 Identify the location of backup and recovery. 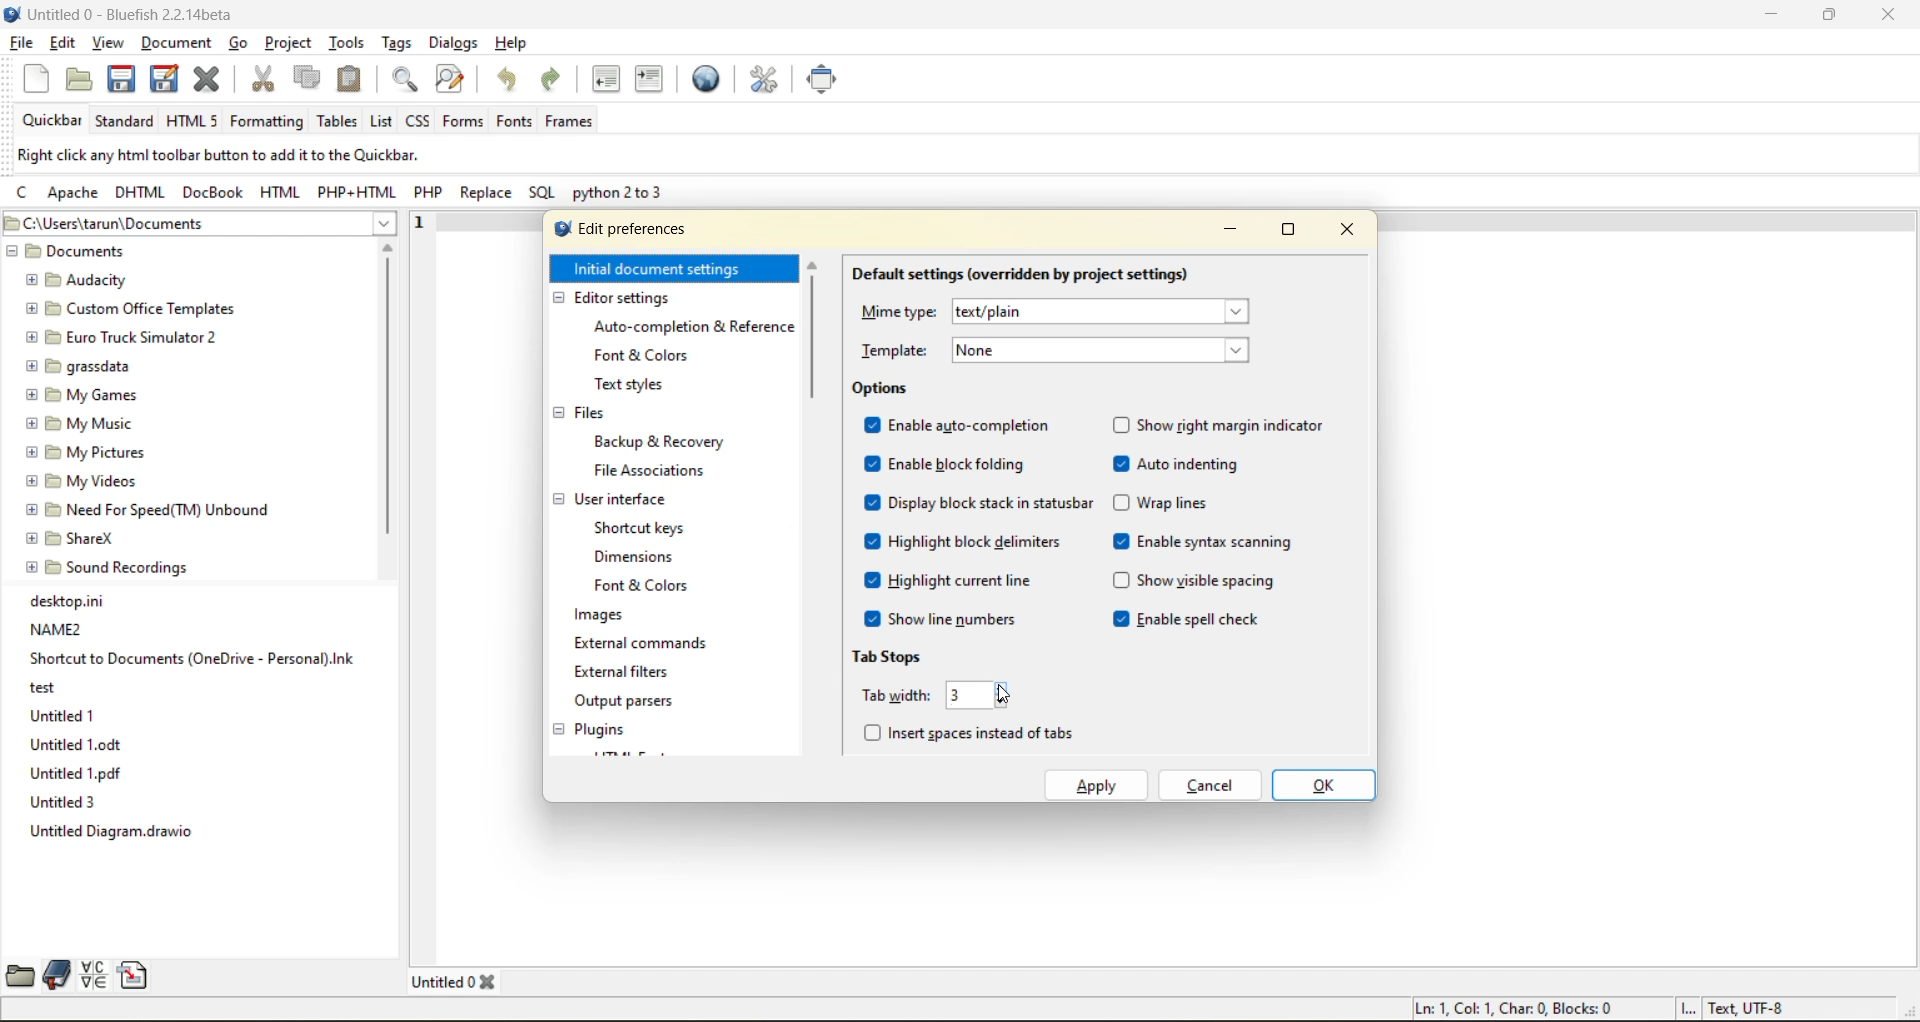
(664, 443).